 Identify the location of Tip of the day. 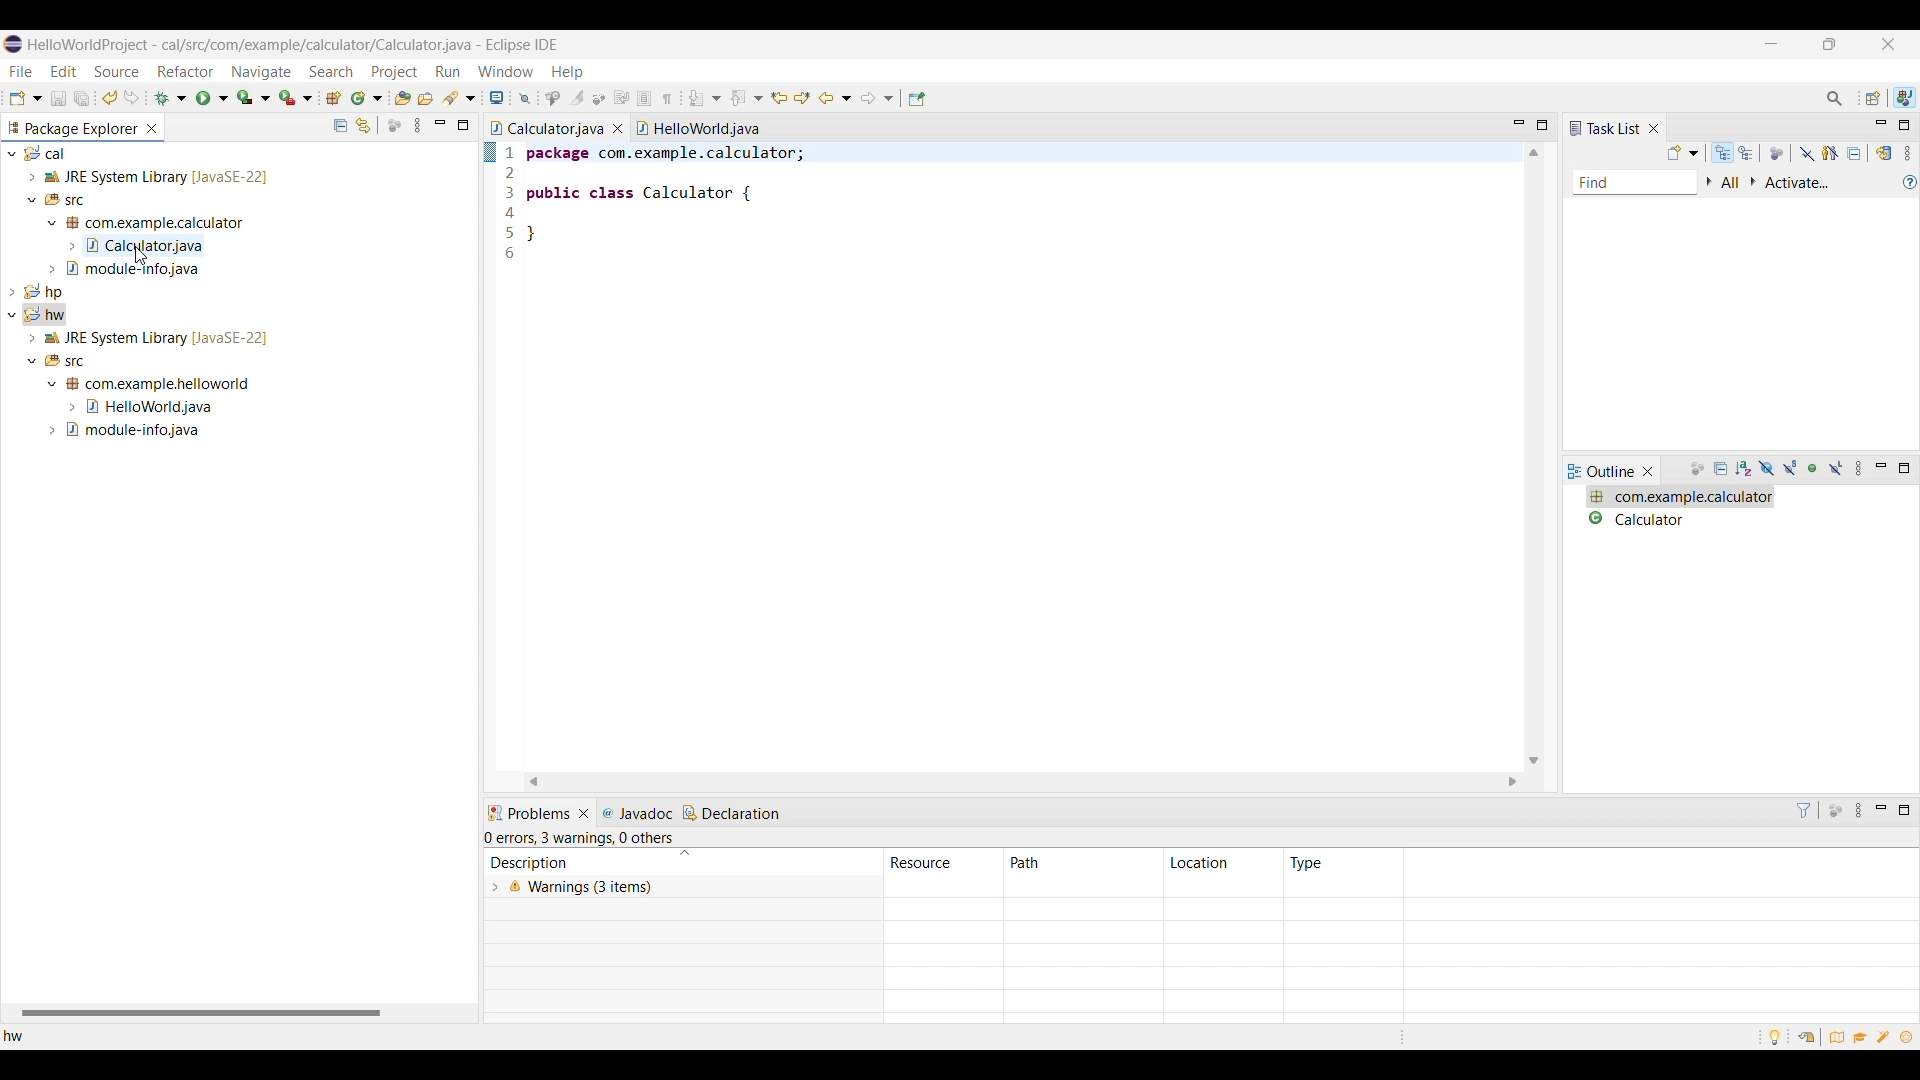
(1775, 1038).